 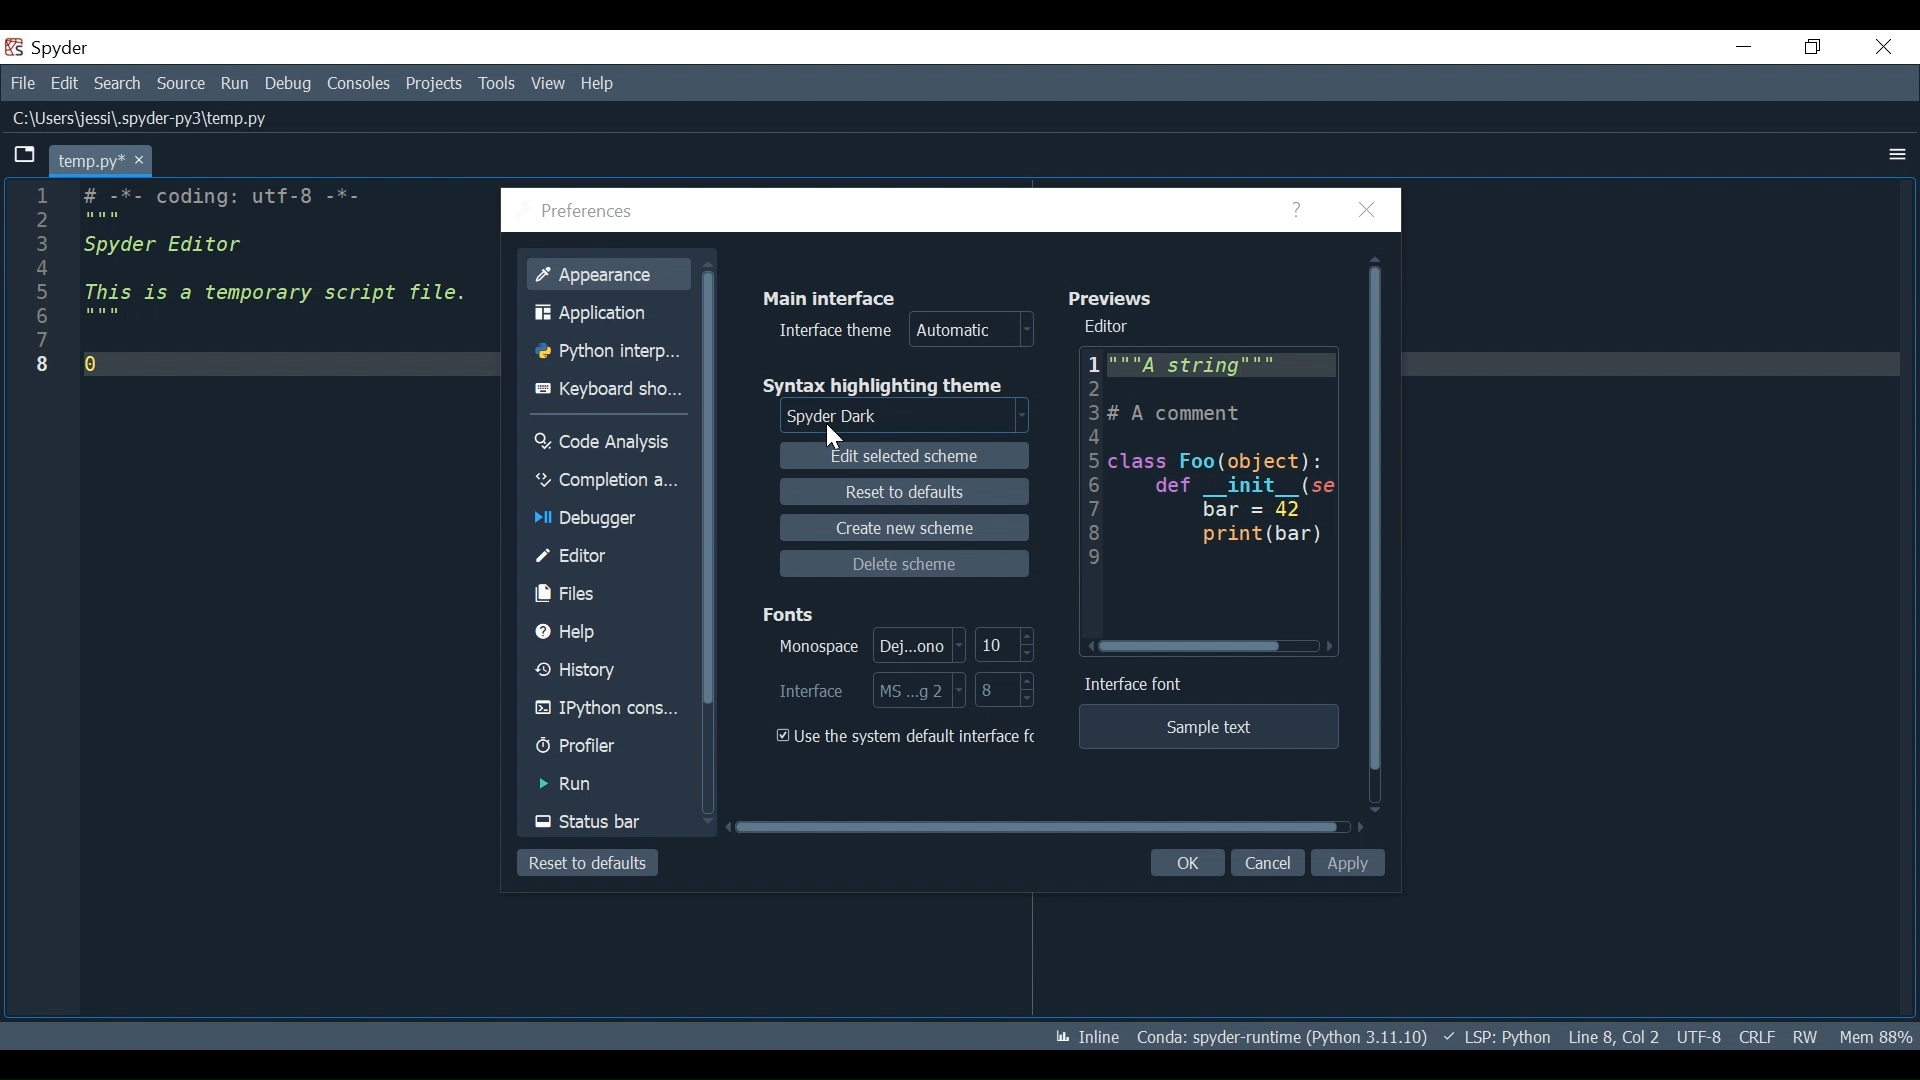 What do you see at coordinates (1005, 644) in the screenshot?
I see `Select Monospace Font Size` at bounding box center [1005, 644].